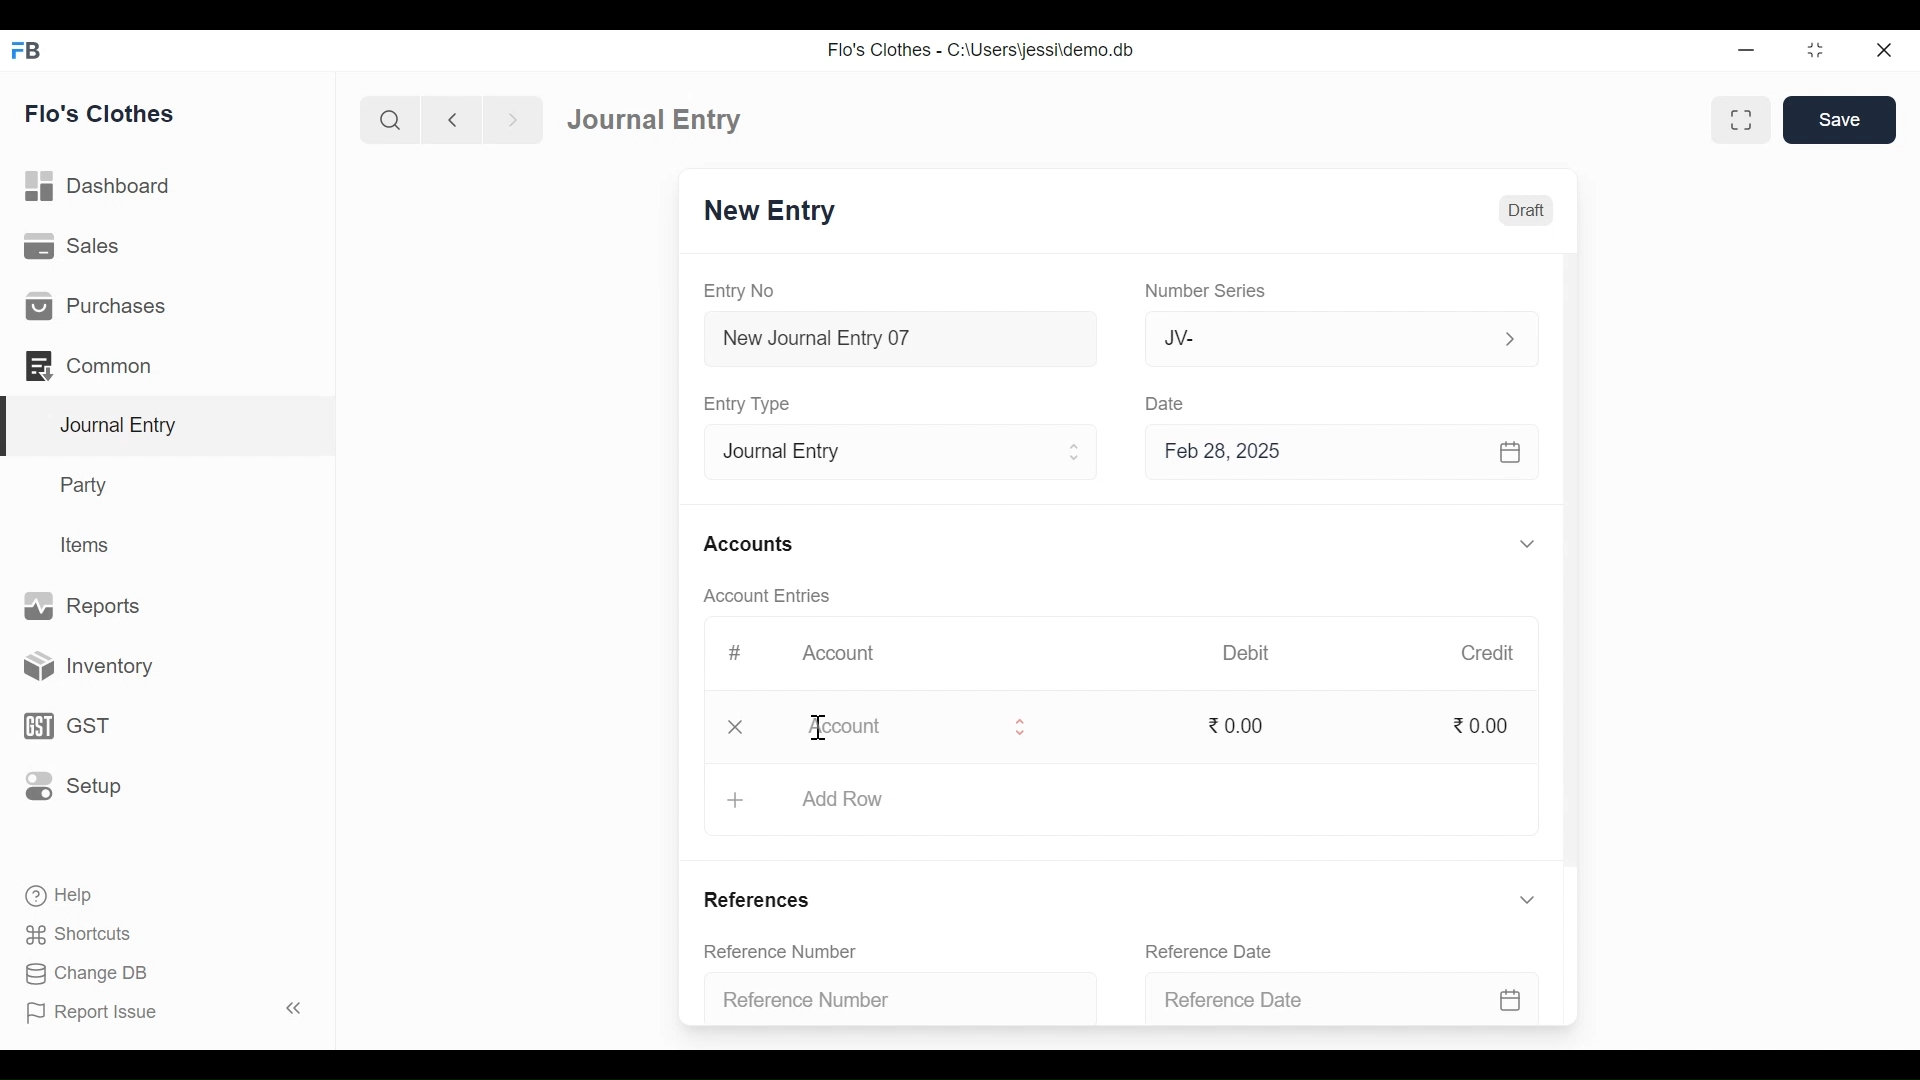 The image size is (1920, 1080). What do you see at coordinates (100, 113) in the screenshot?
I see `Flo's Clothes` at bounding box center [100, 113].